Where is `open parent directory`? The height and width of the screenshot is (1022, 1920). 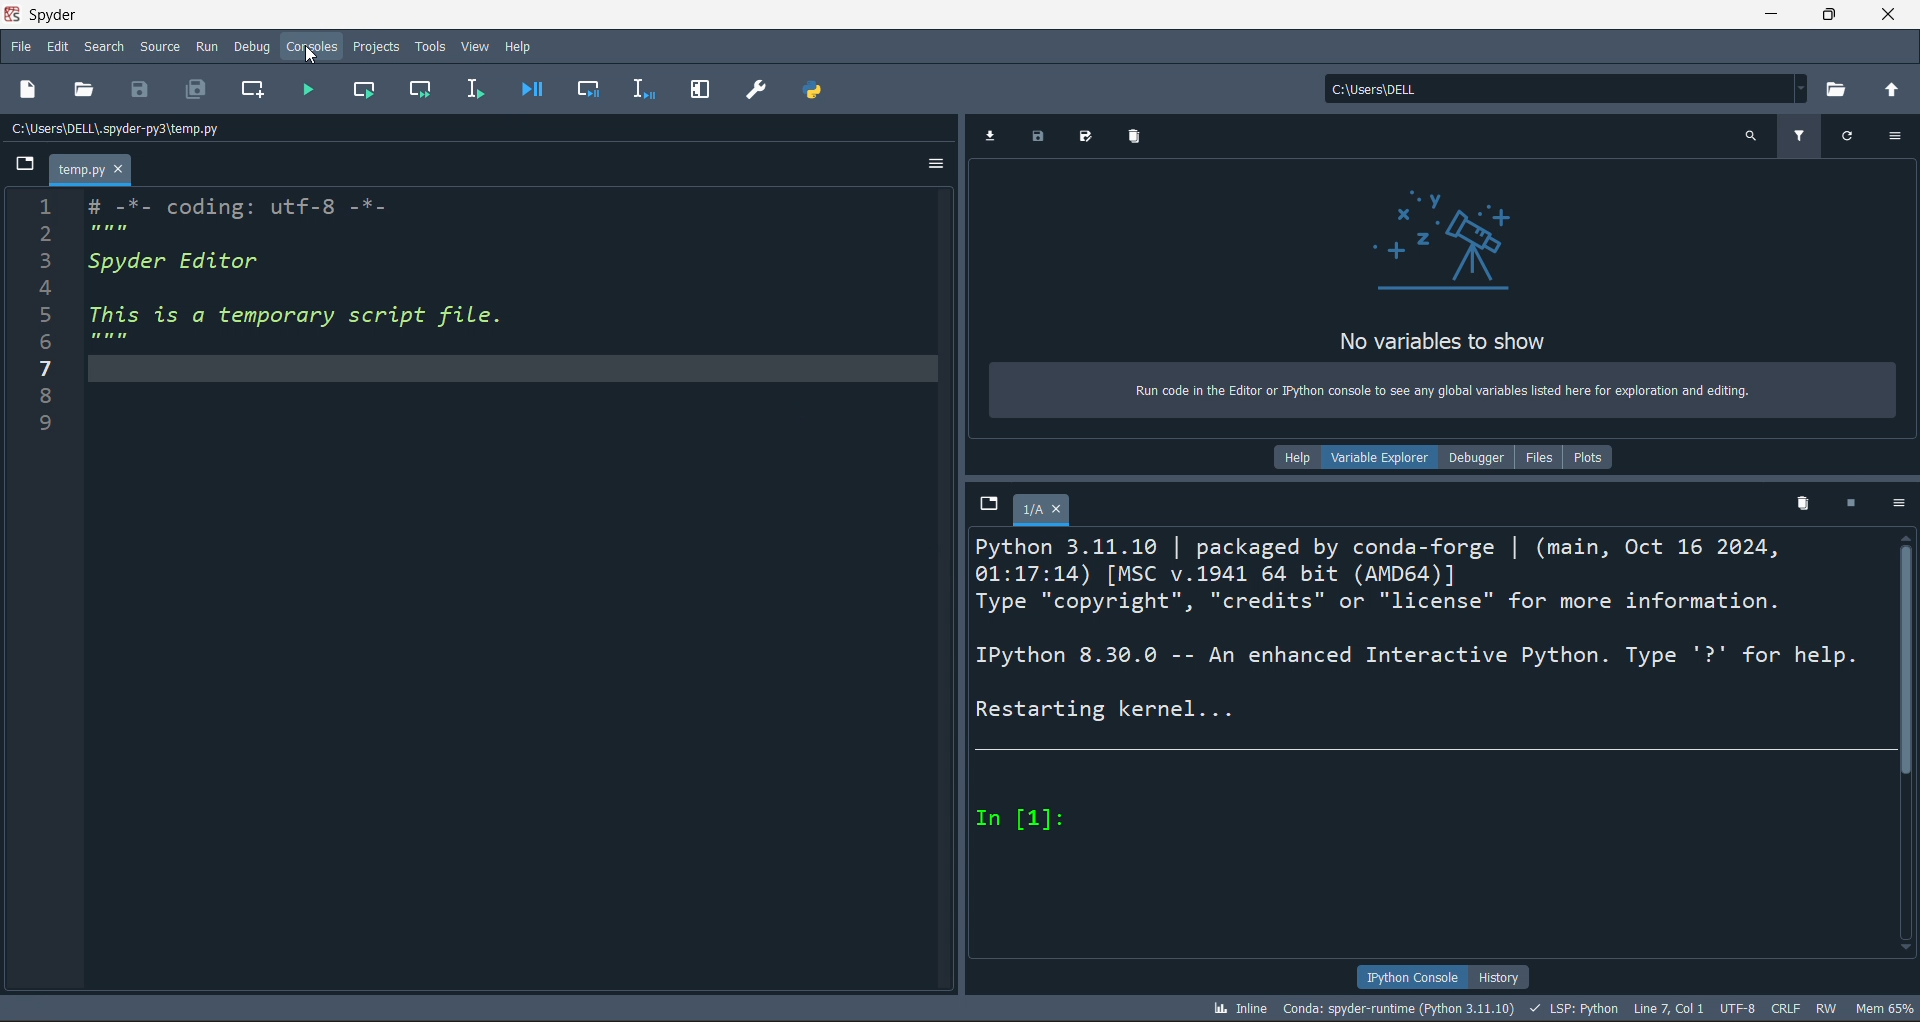
open parent directory is located at coordinates (1891, 84).